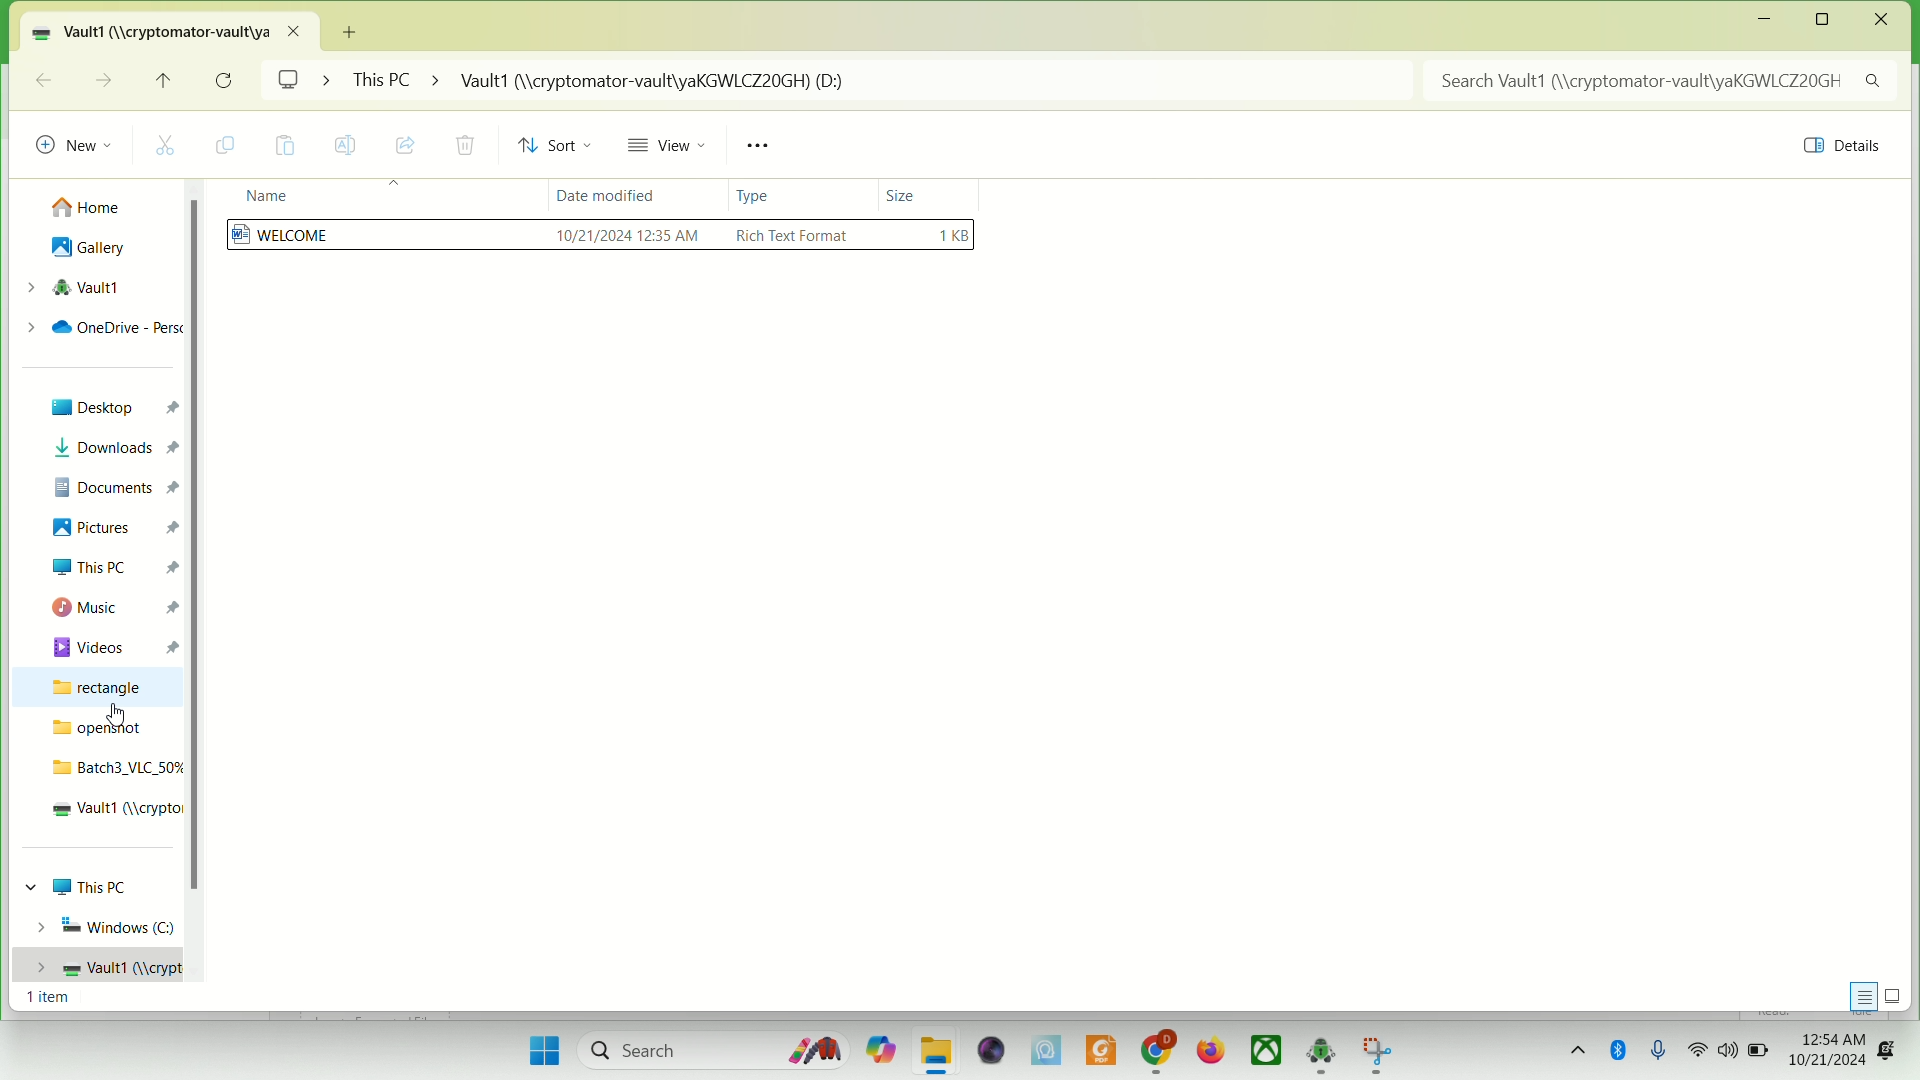 The image size is (1920, 1080). Describe the element at coordinates (757, 199) in the screenshot. I see `type` at that location.